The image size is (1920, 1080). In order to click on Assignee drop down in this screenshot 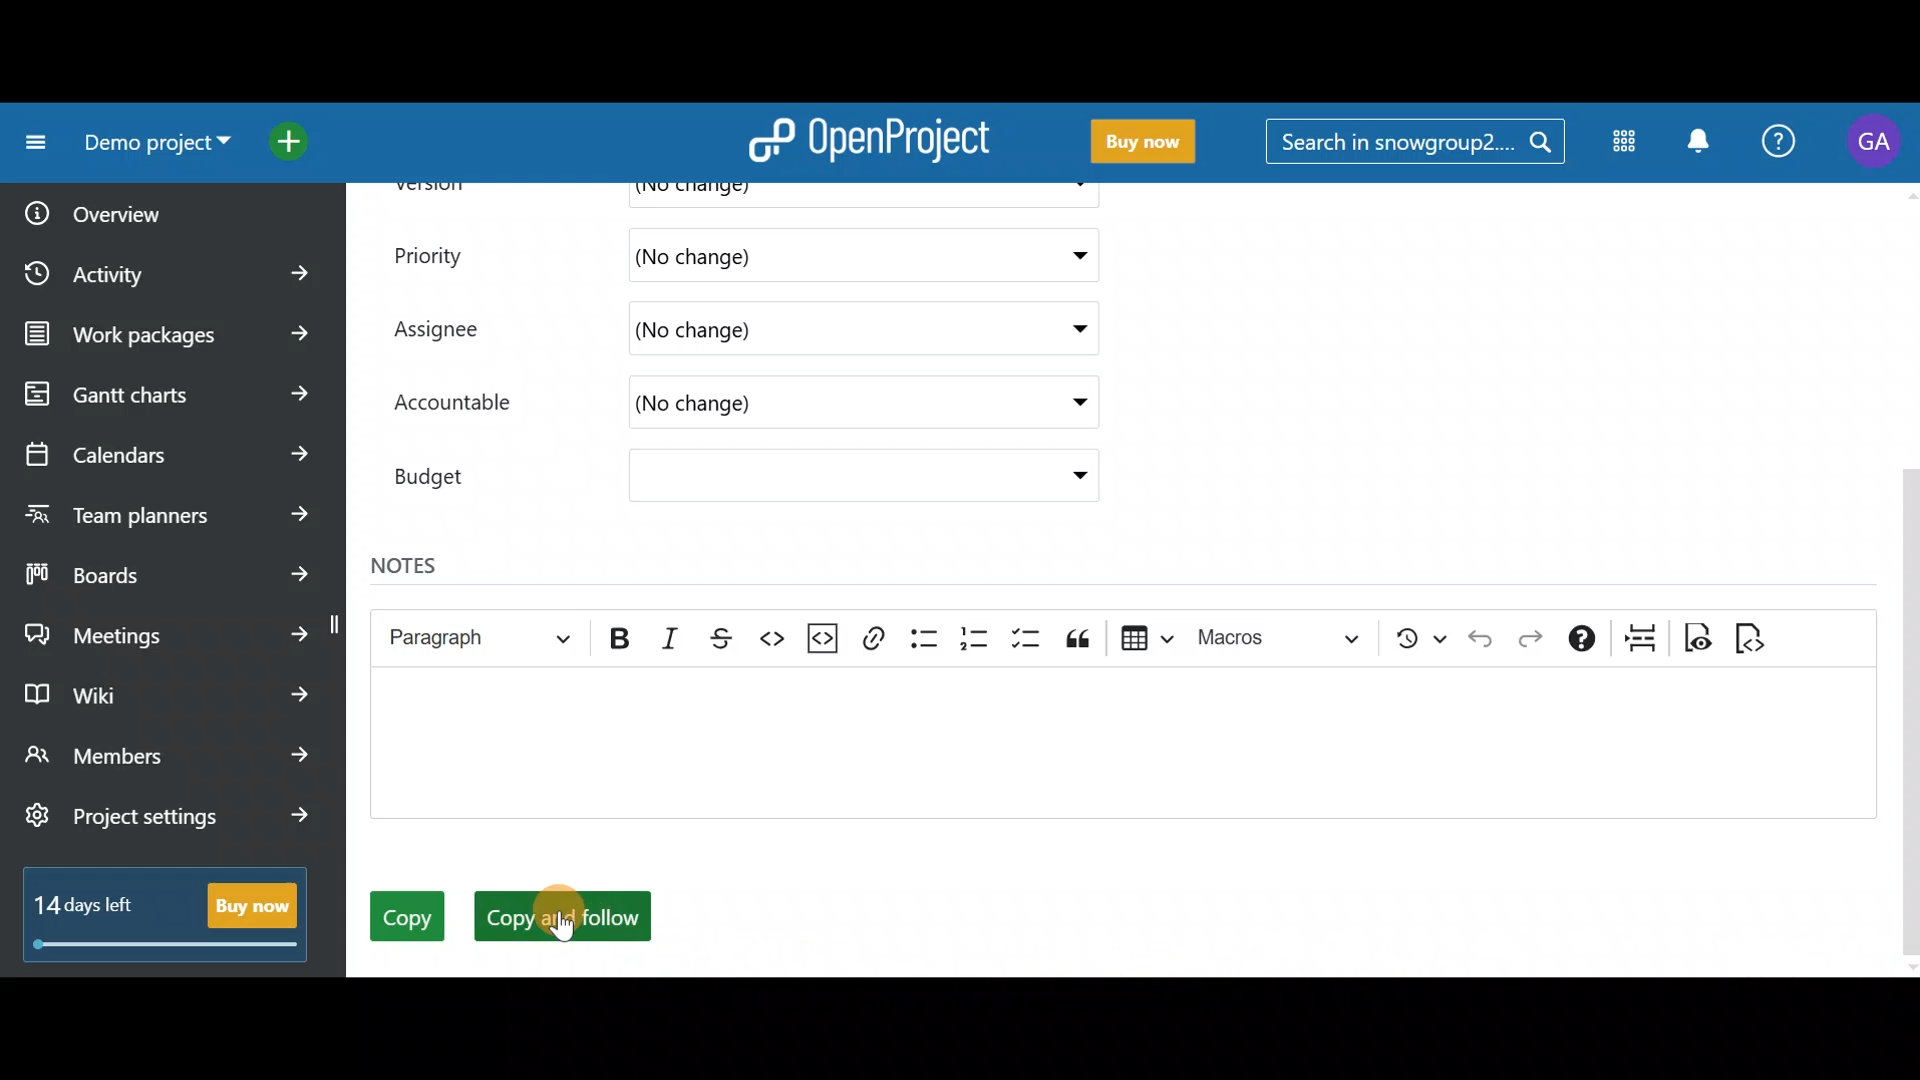, I will do `click(1081, 328)`.